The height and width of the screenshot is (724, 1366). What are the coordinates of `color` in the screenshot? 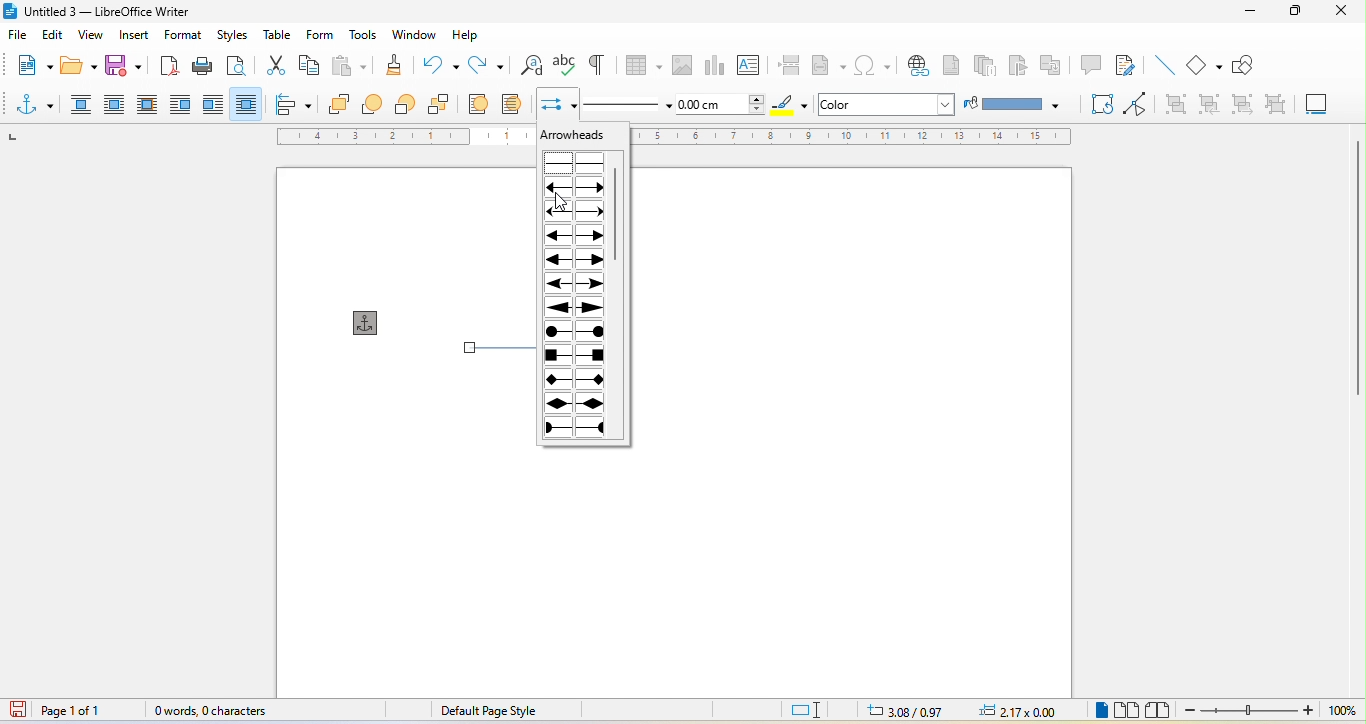 It's located at (864, 104).